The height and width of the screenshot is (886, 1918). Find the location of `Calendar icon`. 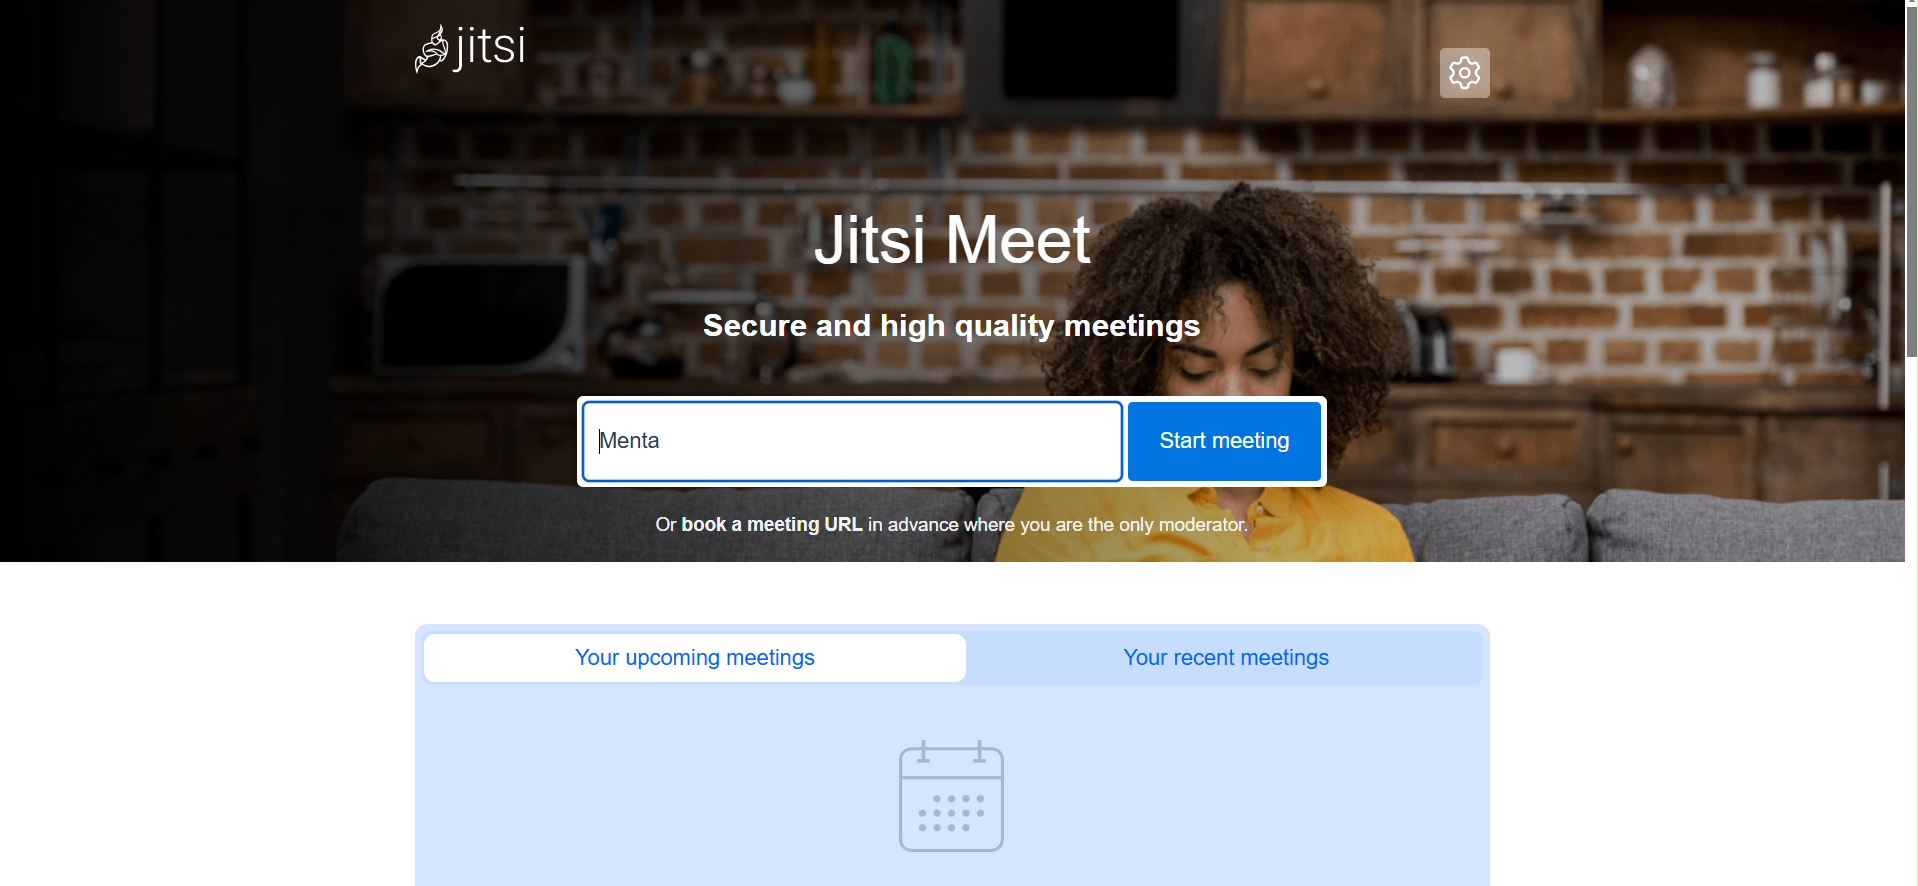

Calendar icon is located at coordinates (958, 798).